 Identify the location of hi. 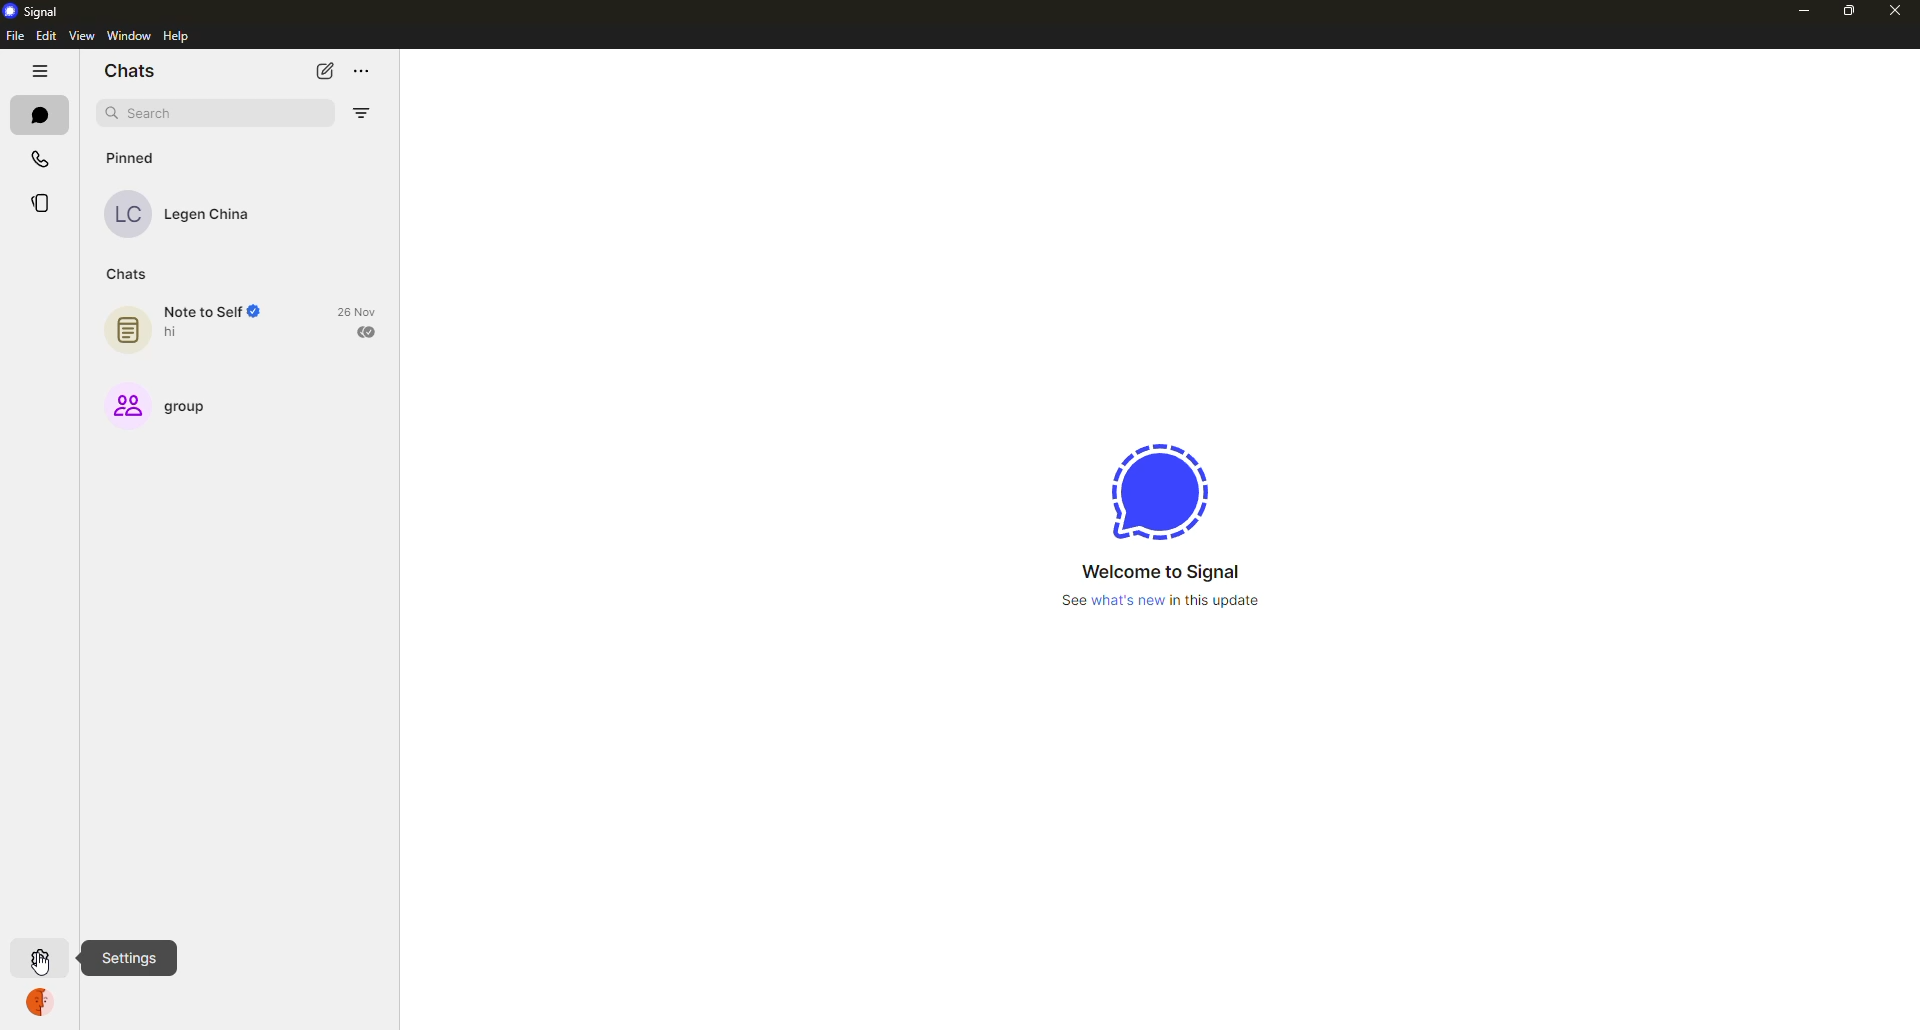
(176, 333).